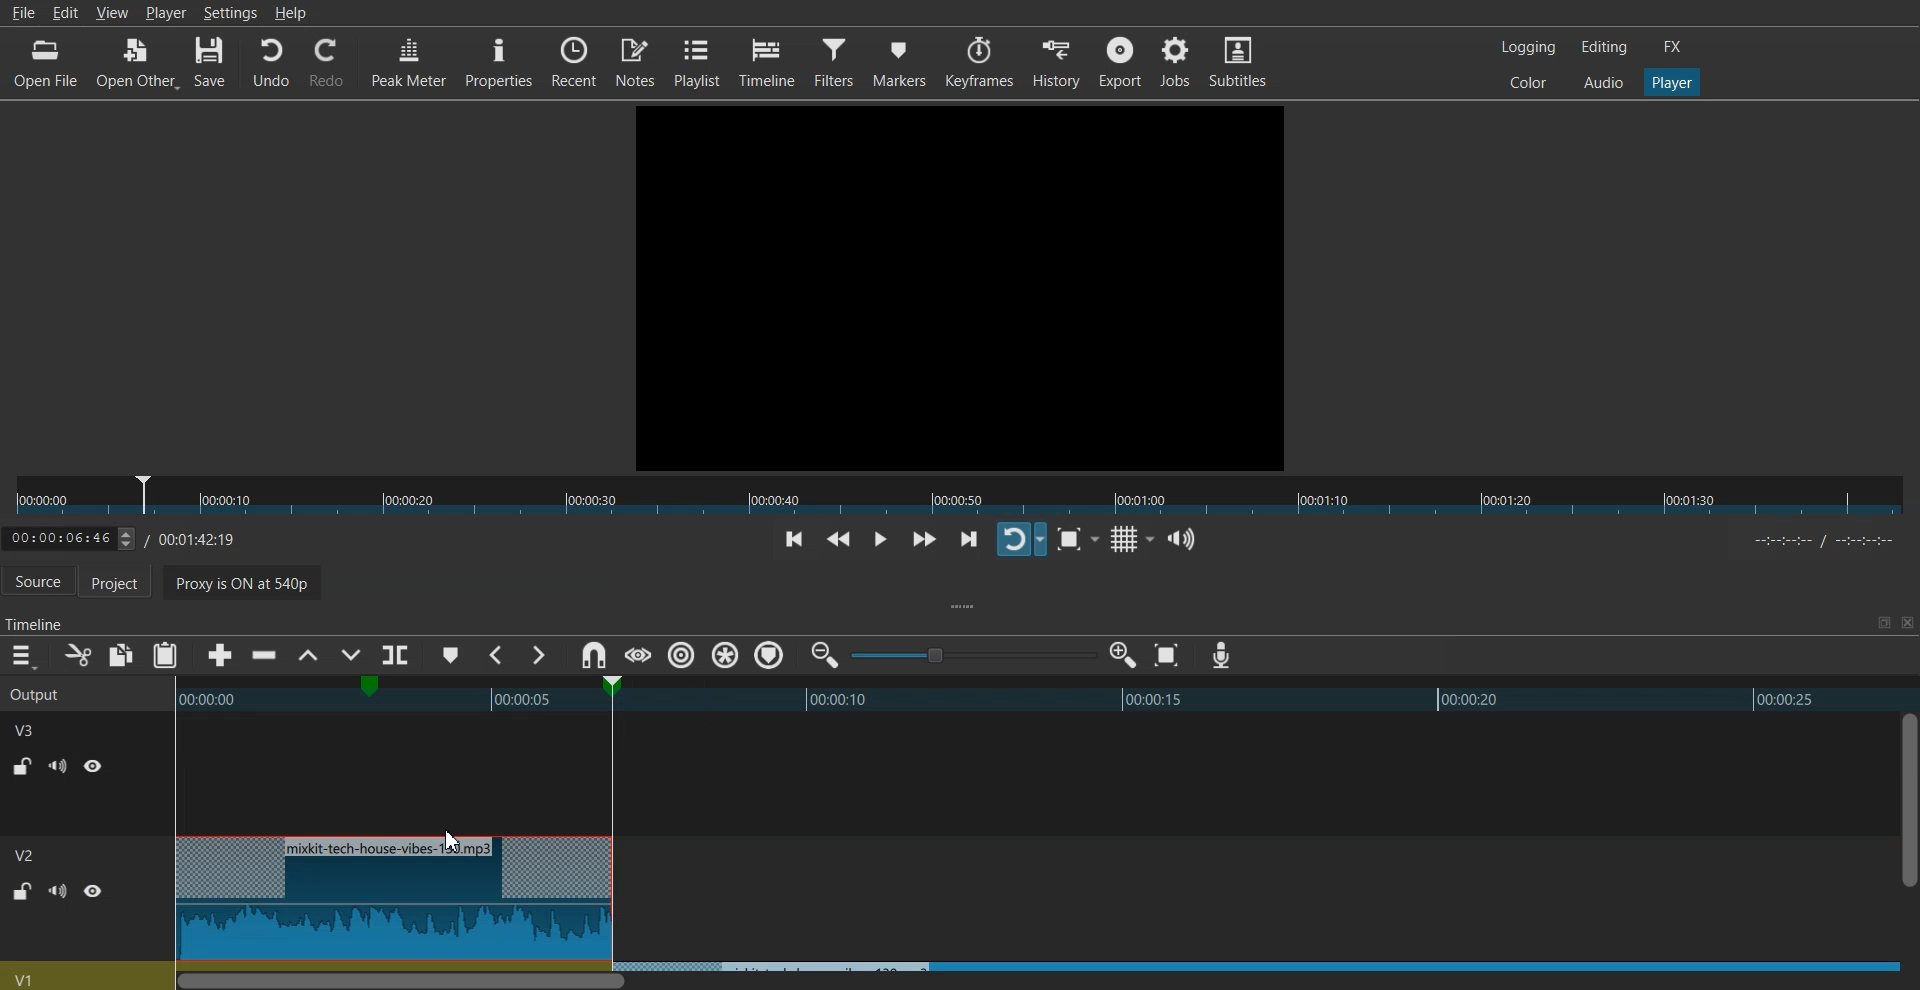 This screenshot has width=1920, height=990. I want to click on Player, so click(166, 12).